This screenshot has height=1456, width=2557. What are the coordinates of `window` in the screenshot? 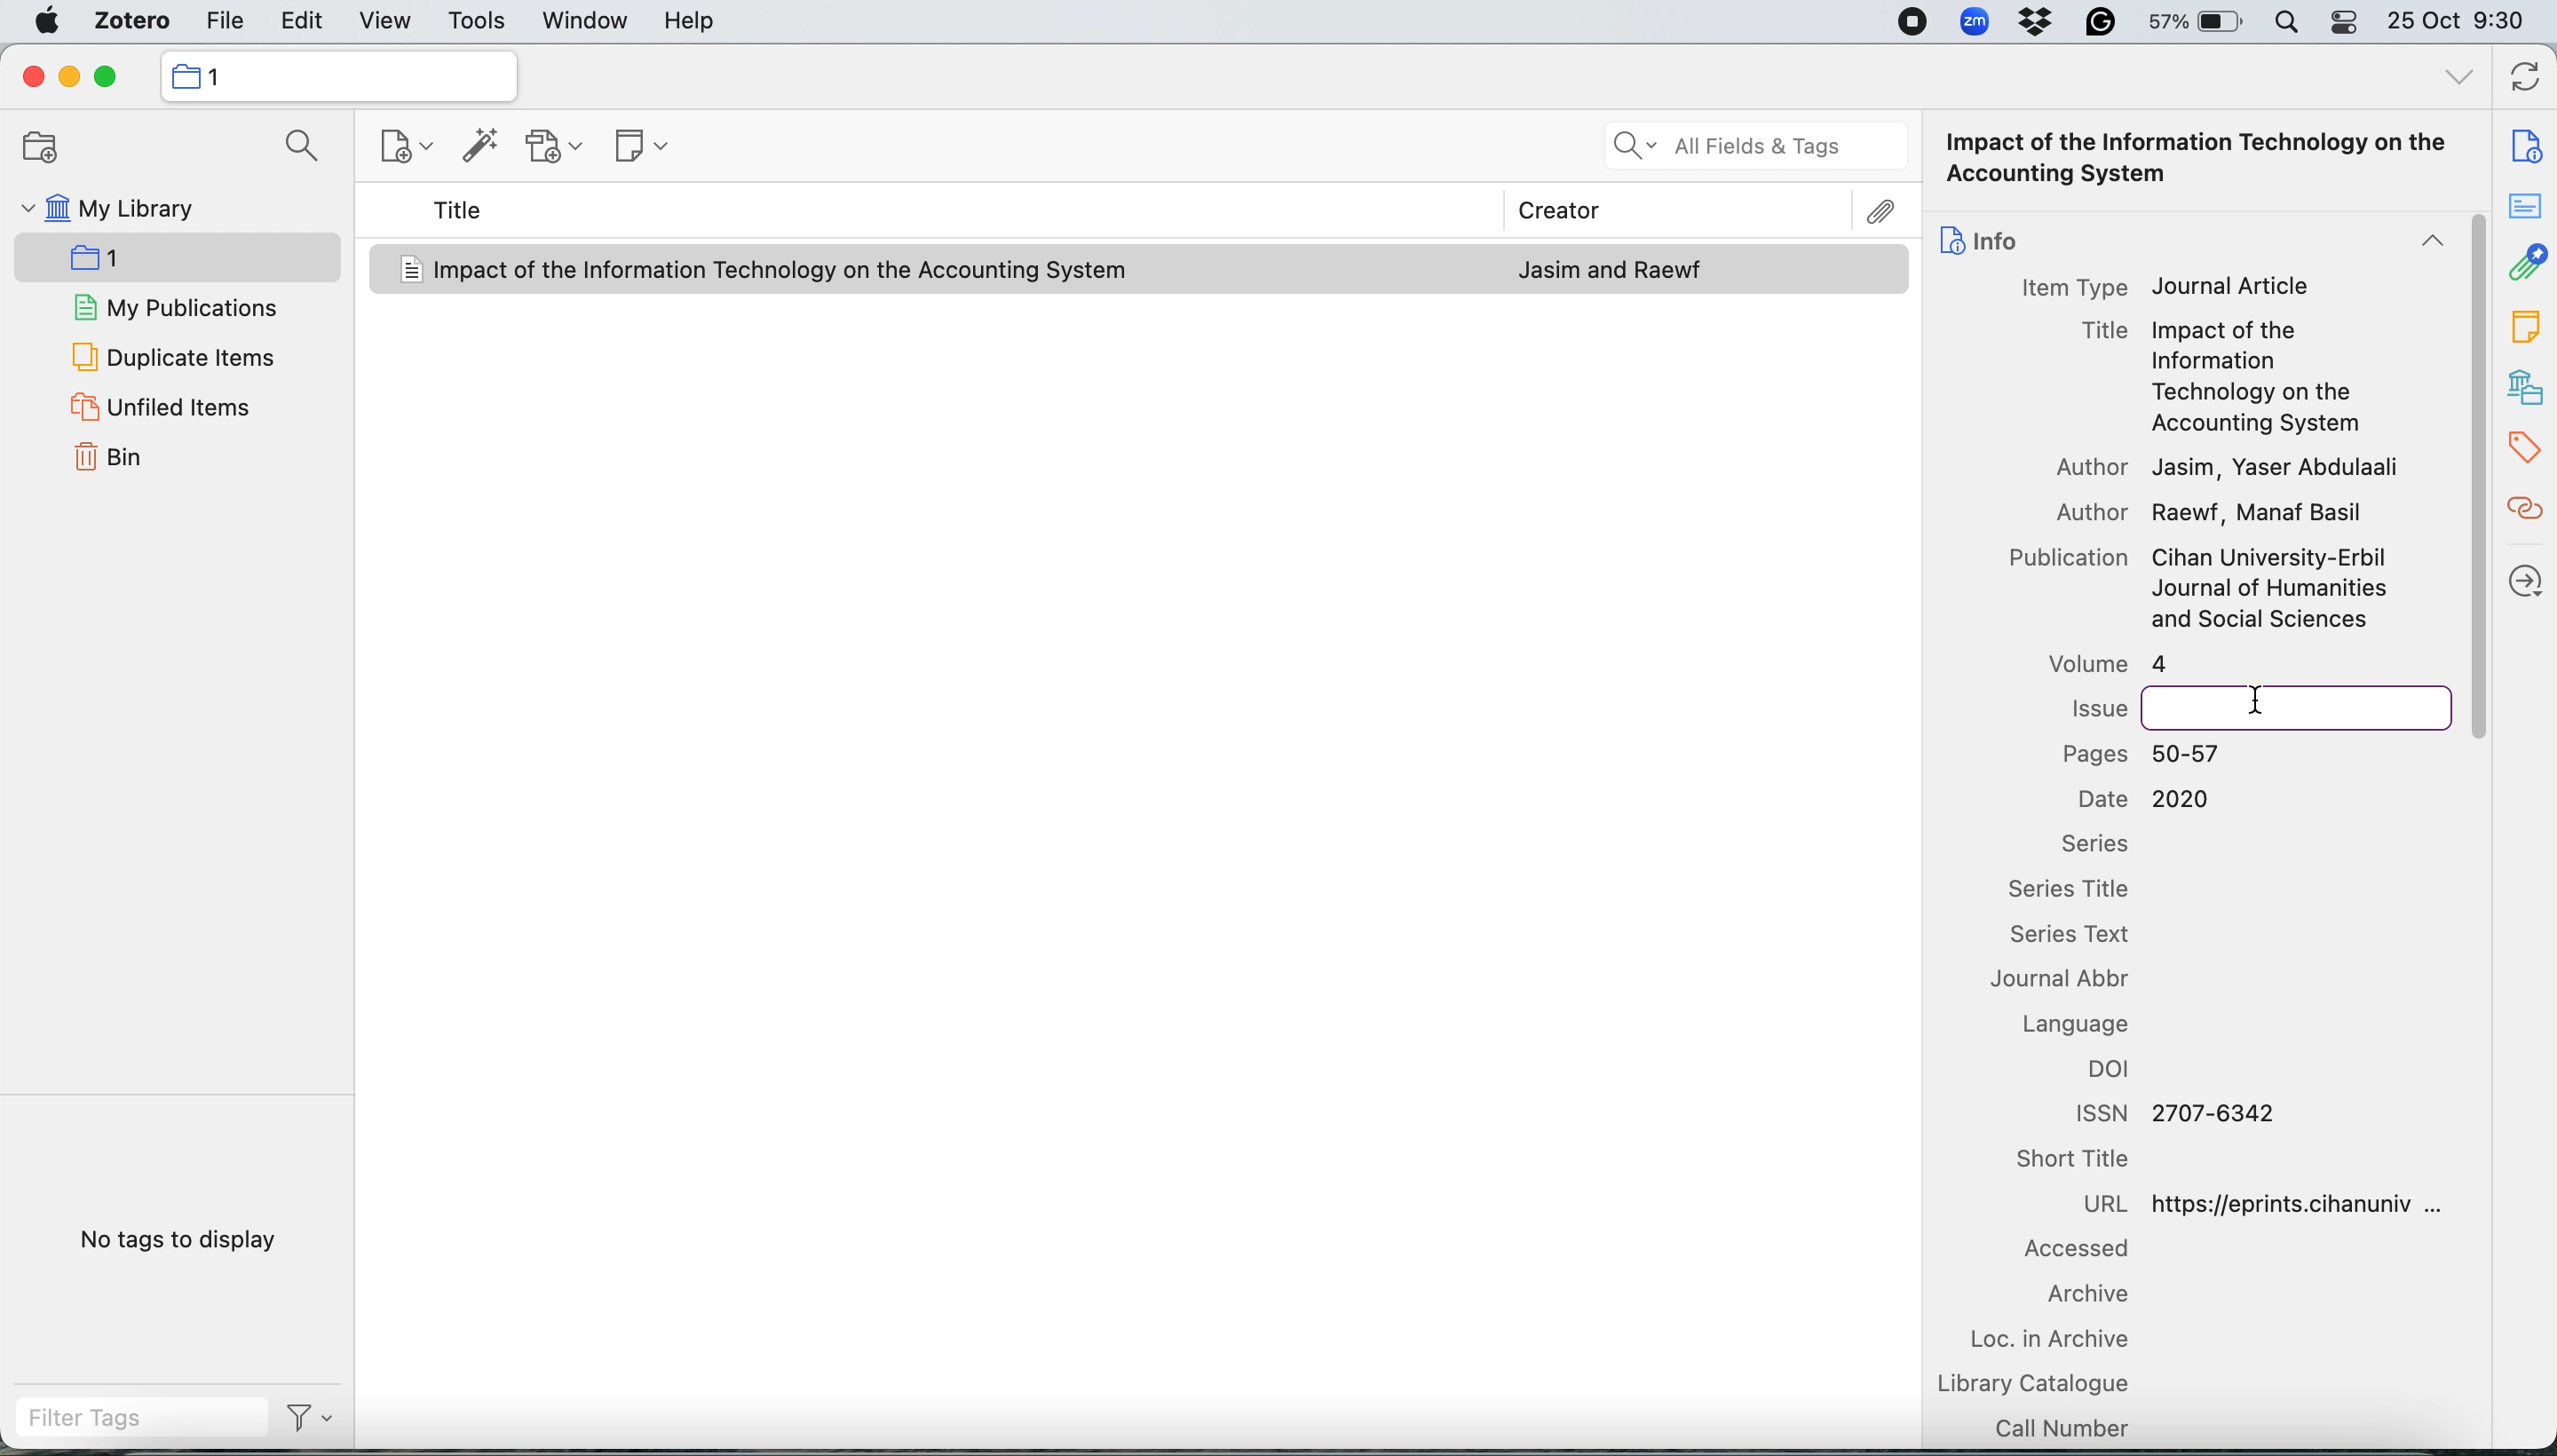 It's located at (585, 21).